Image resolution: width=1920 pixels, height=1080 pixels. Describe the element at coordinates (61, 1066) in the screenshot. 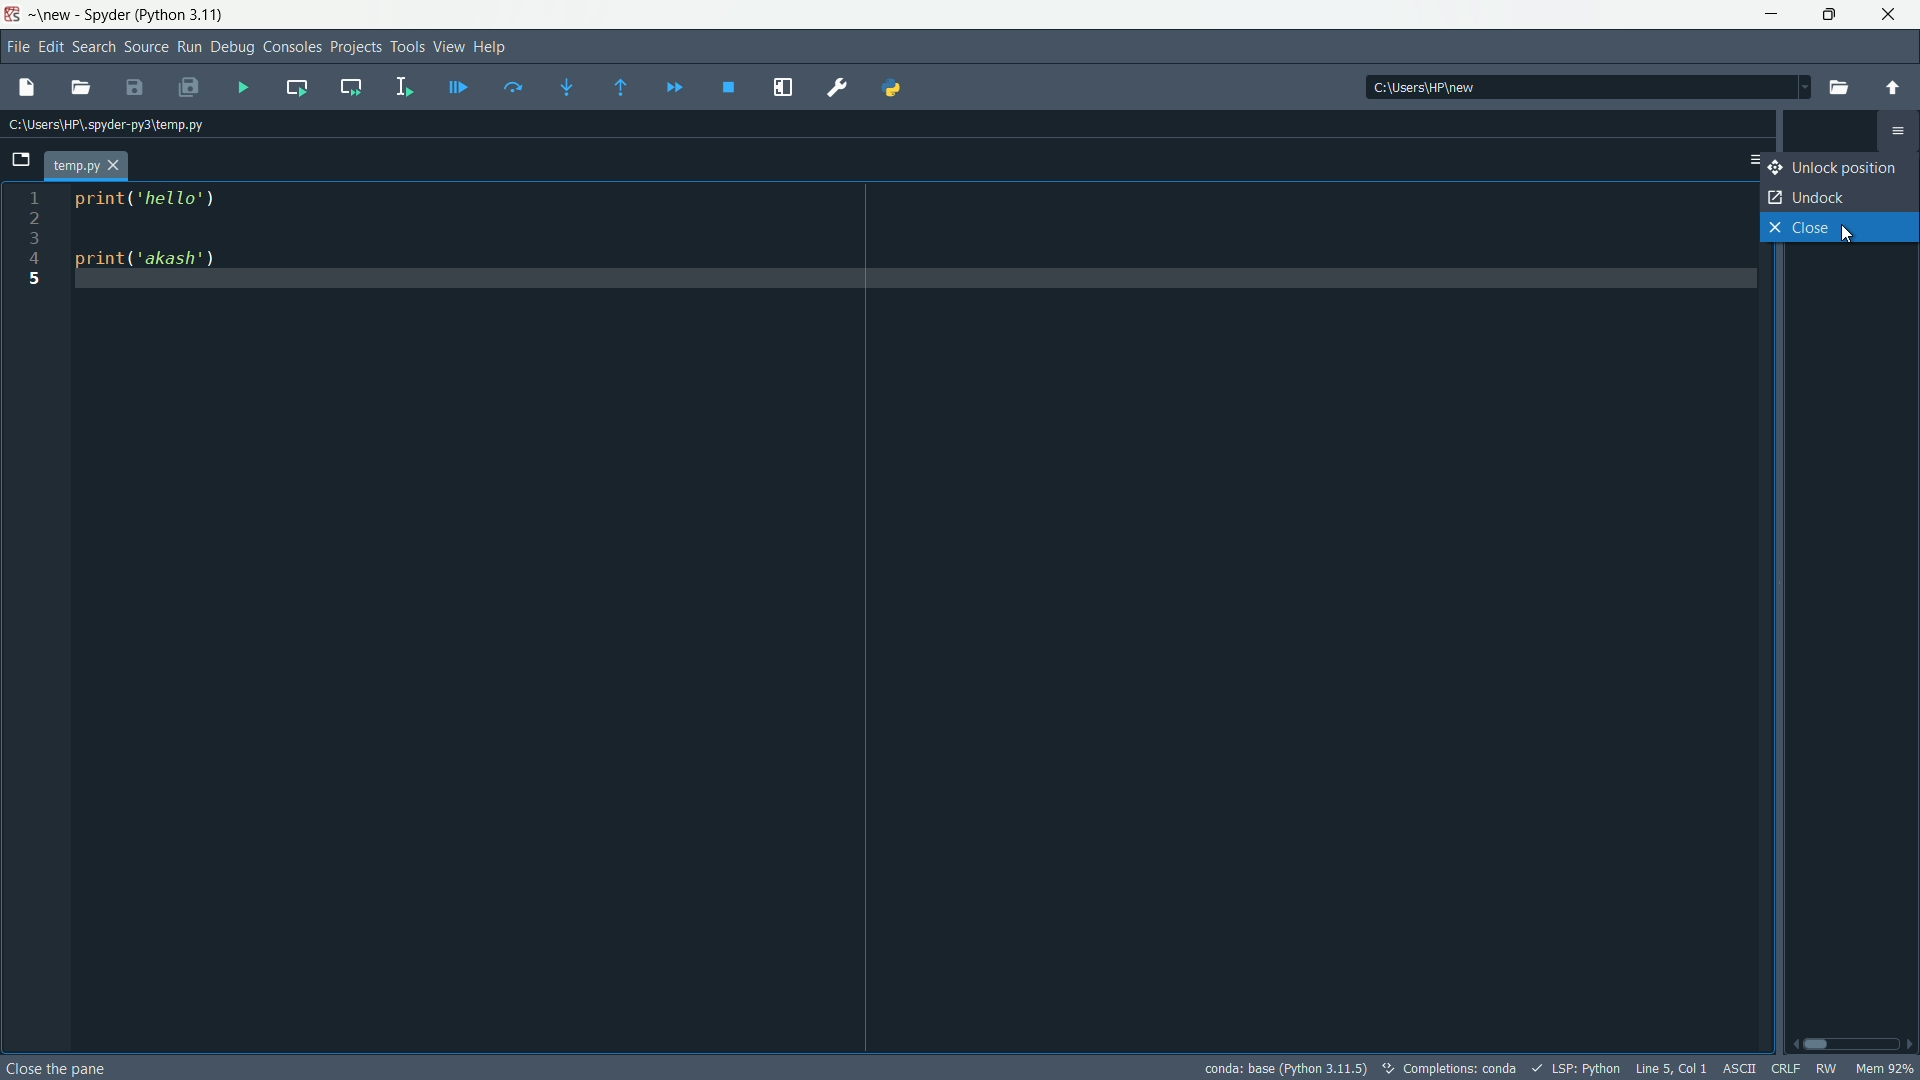

I see `Close the pane` at that location.